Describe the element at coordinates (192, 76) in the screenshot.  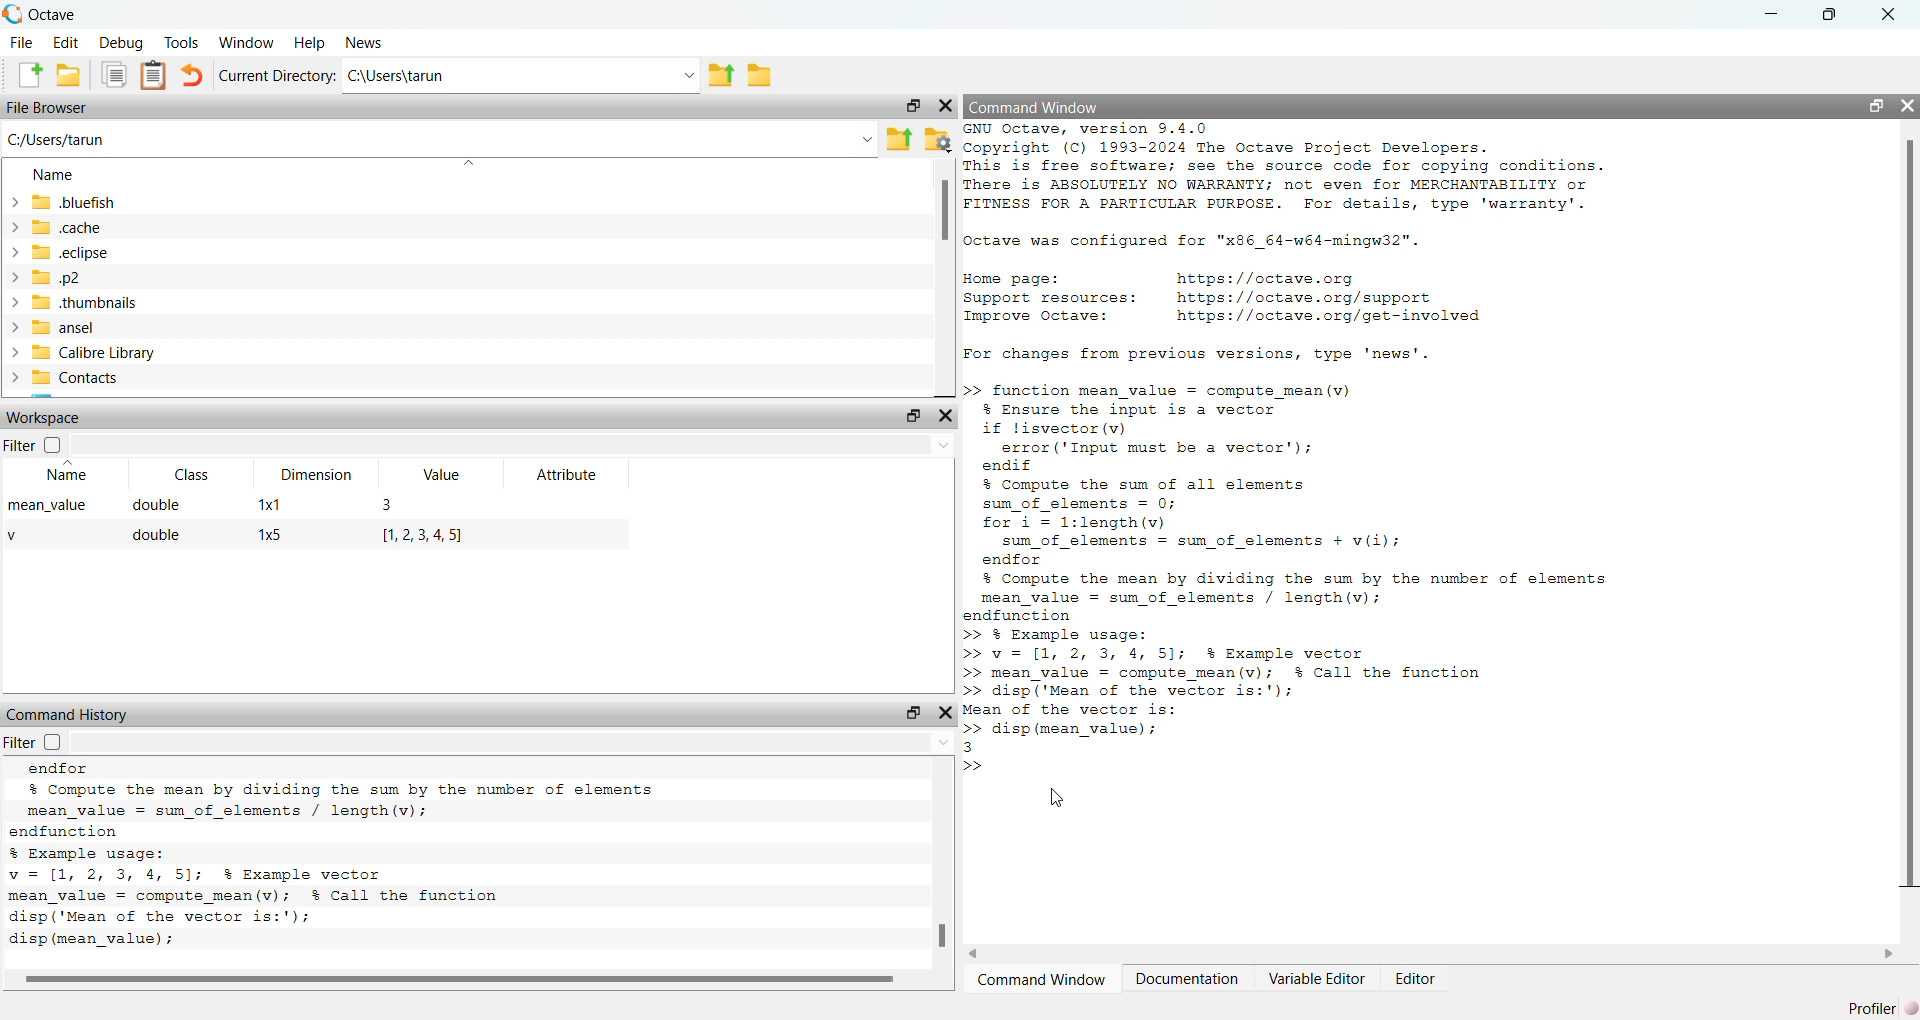
I see `undo` at that location.